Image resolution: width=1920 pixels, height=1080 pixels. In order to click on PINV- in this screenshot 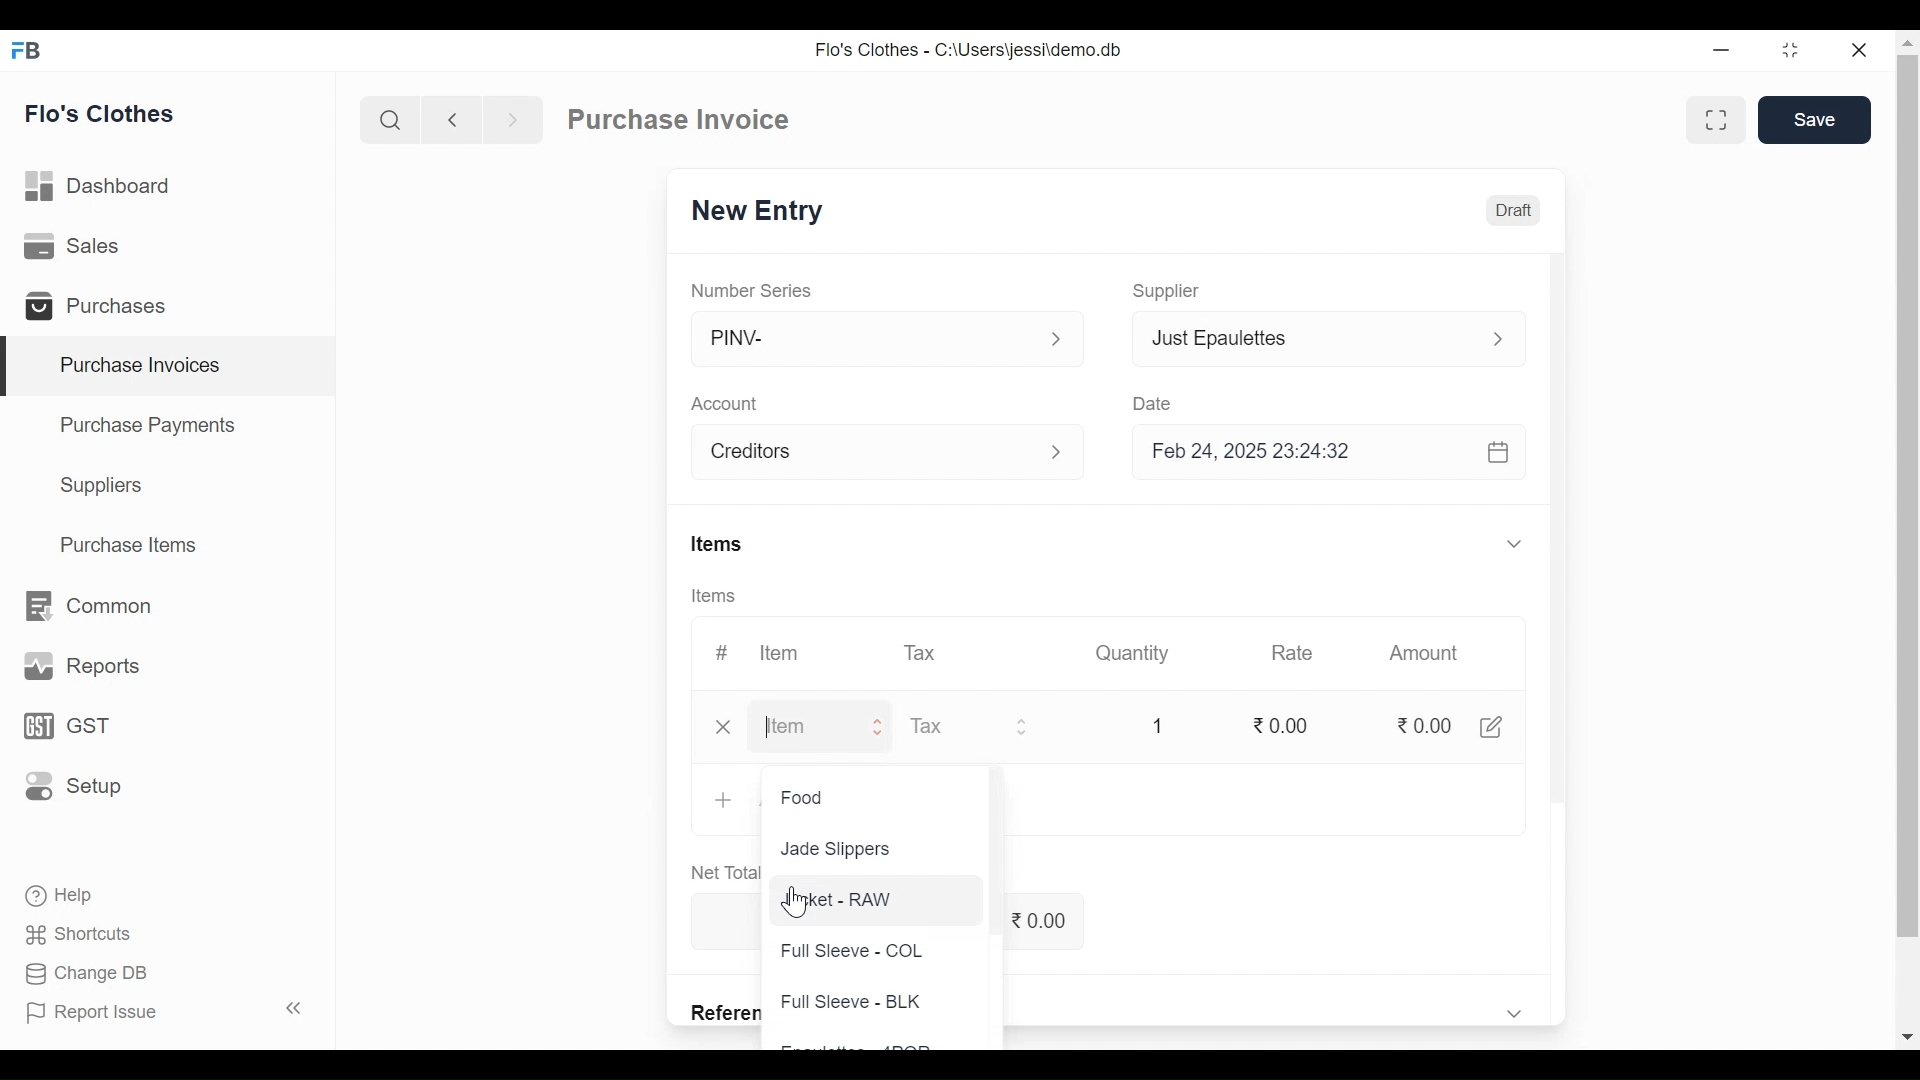, I will do `click(866, 339)`.